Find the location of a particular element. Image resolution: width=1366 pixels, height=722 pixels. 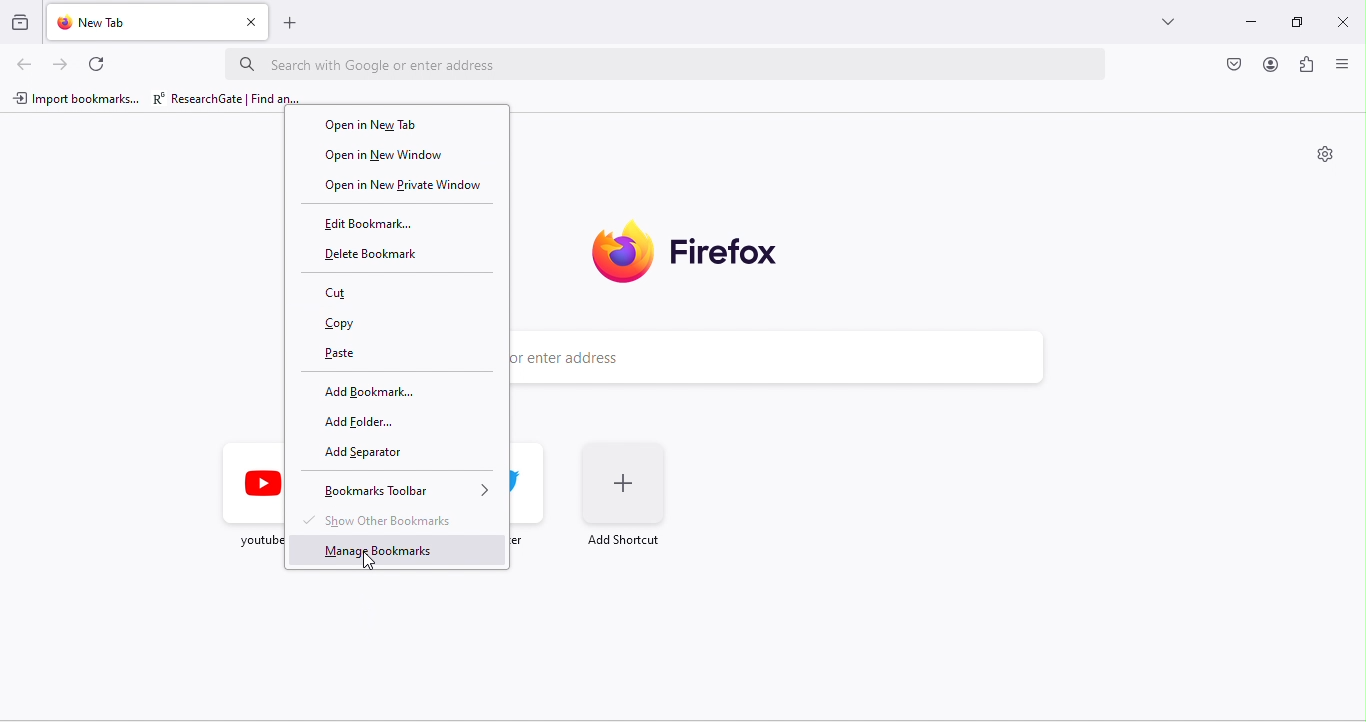

close is located at coordinates (1345, 18).